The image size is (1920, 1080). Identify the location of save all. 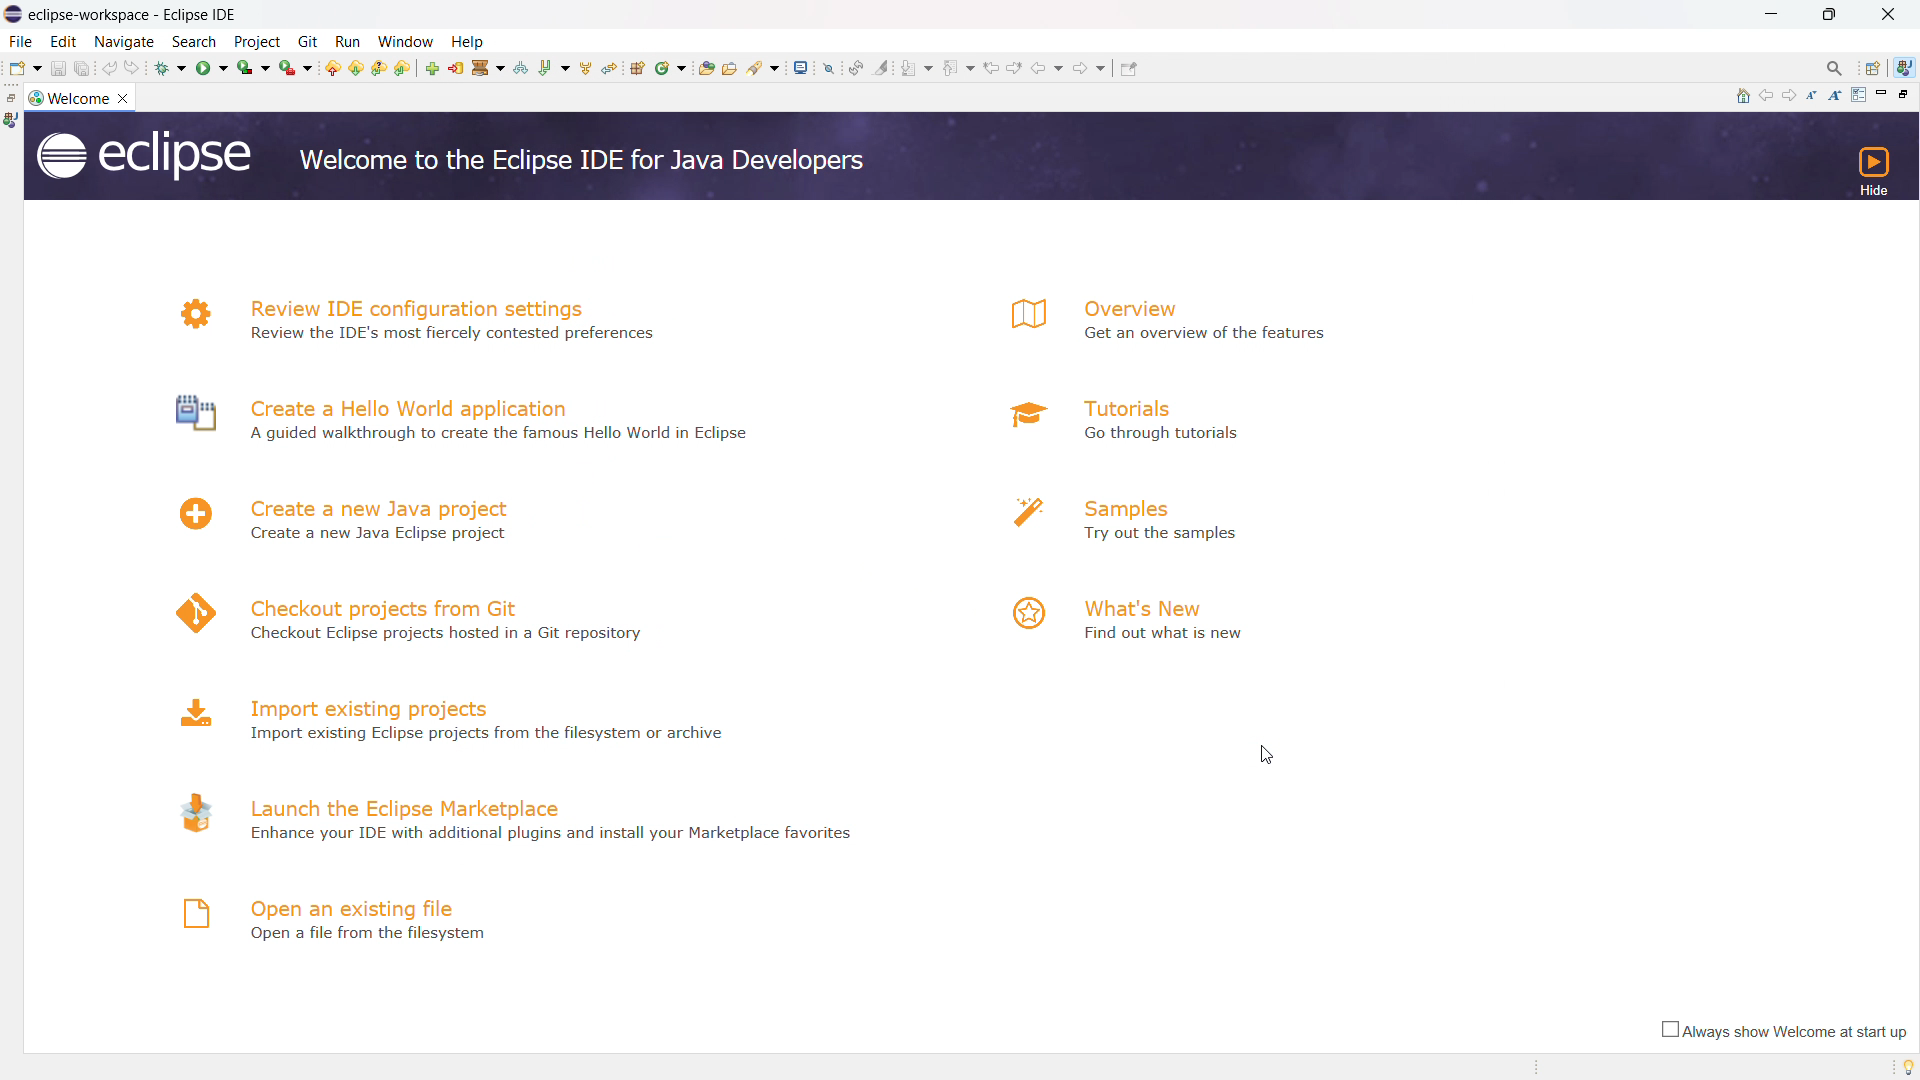
(83, 68).